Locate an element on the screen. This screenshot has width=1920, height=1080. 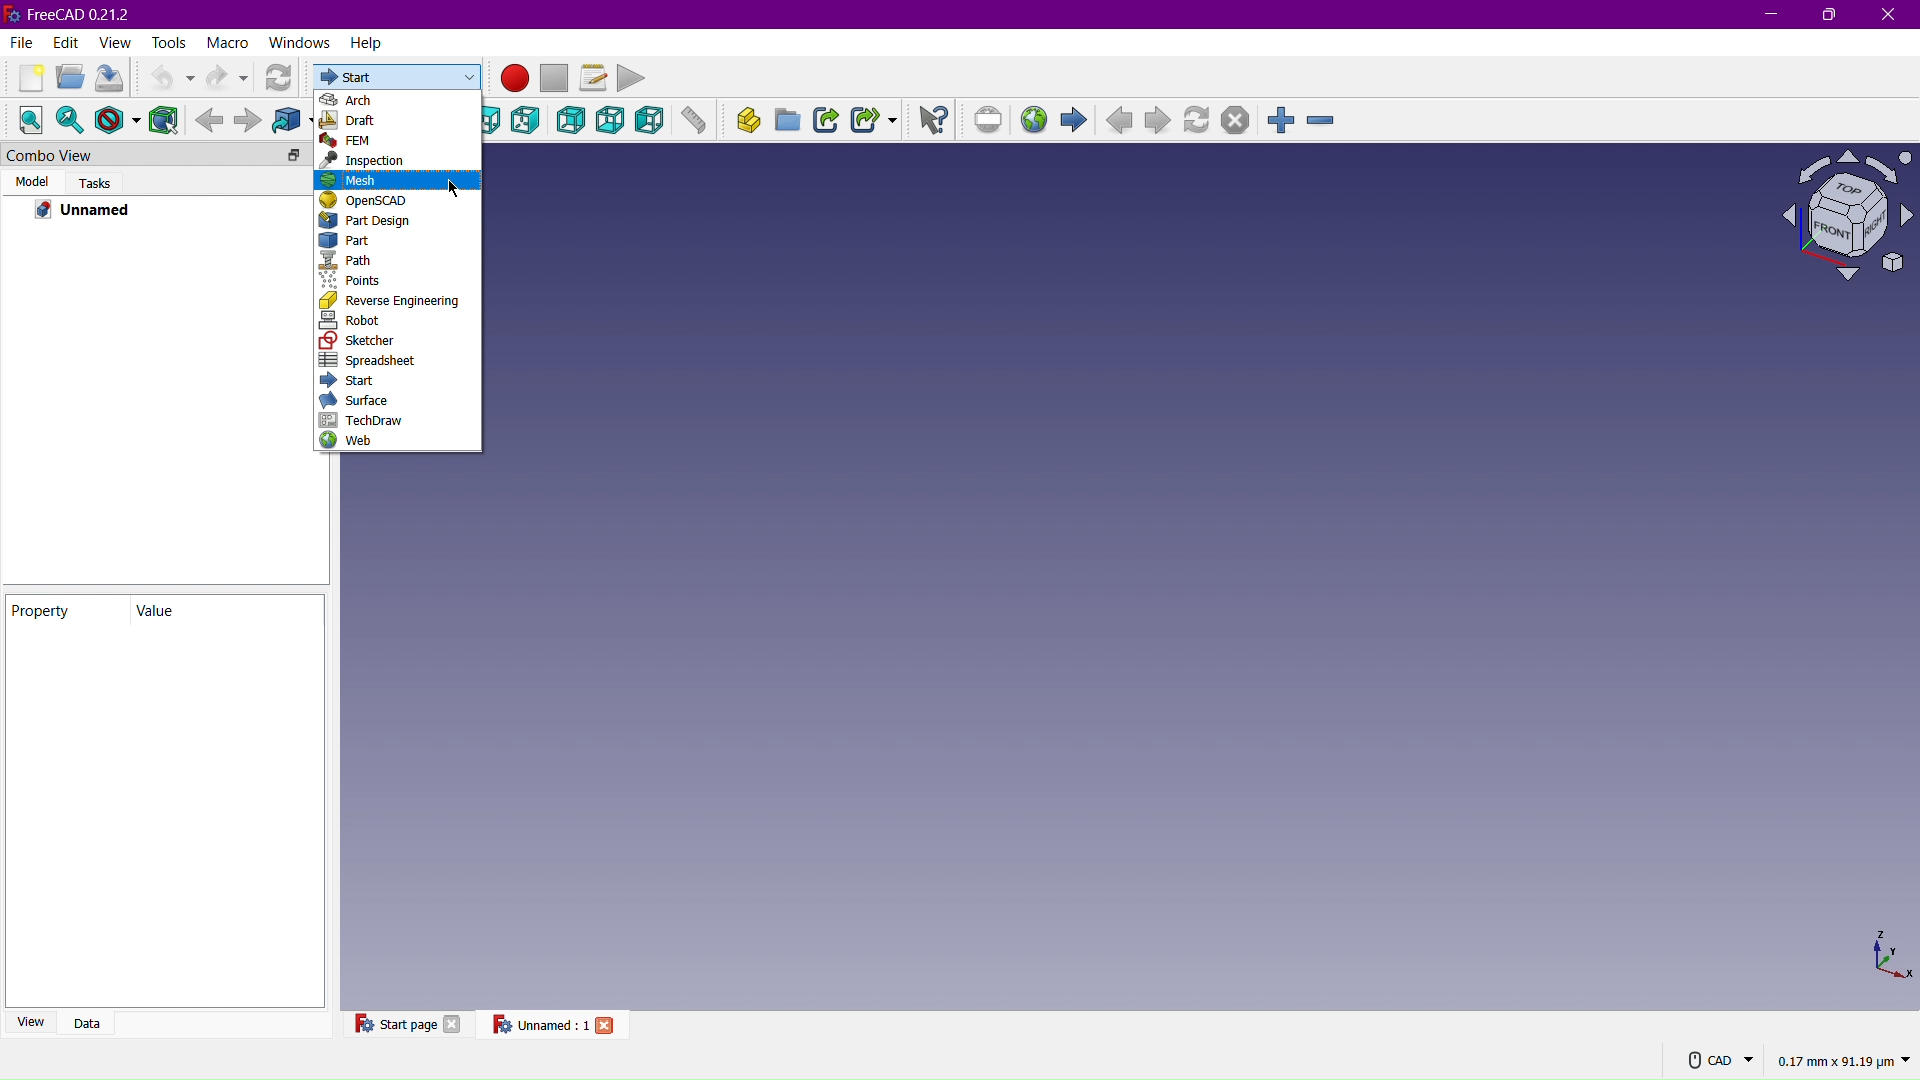
Spreadsheet is located at coordinates (371, 360).